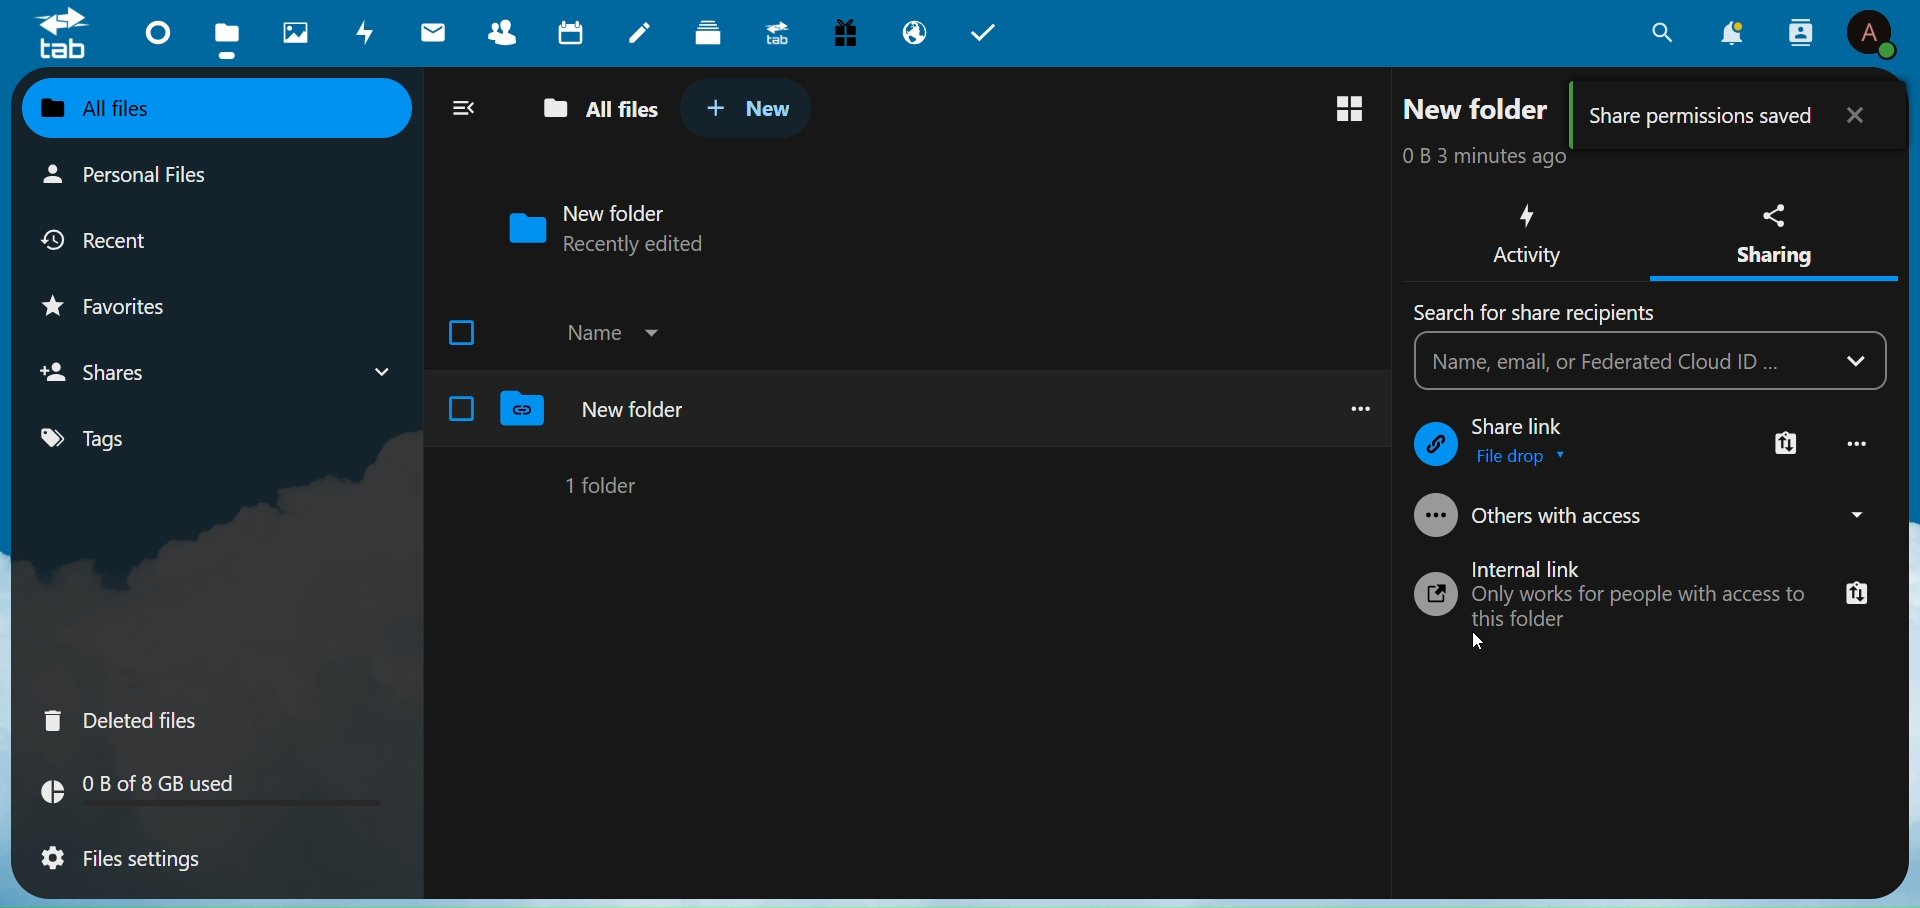  What do you see at coordinates (1858, 597) in the screenshot?
I see `Copy link` at bounding box center [1858, 597].